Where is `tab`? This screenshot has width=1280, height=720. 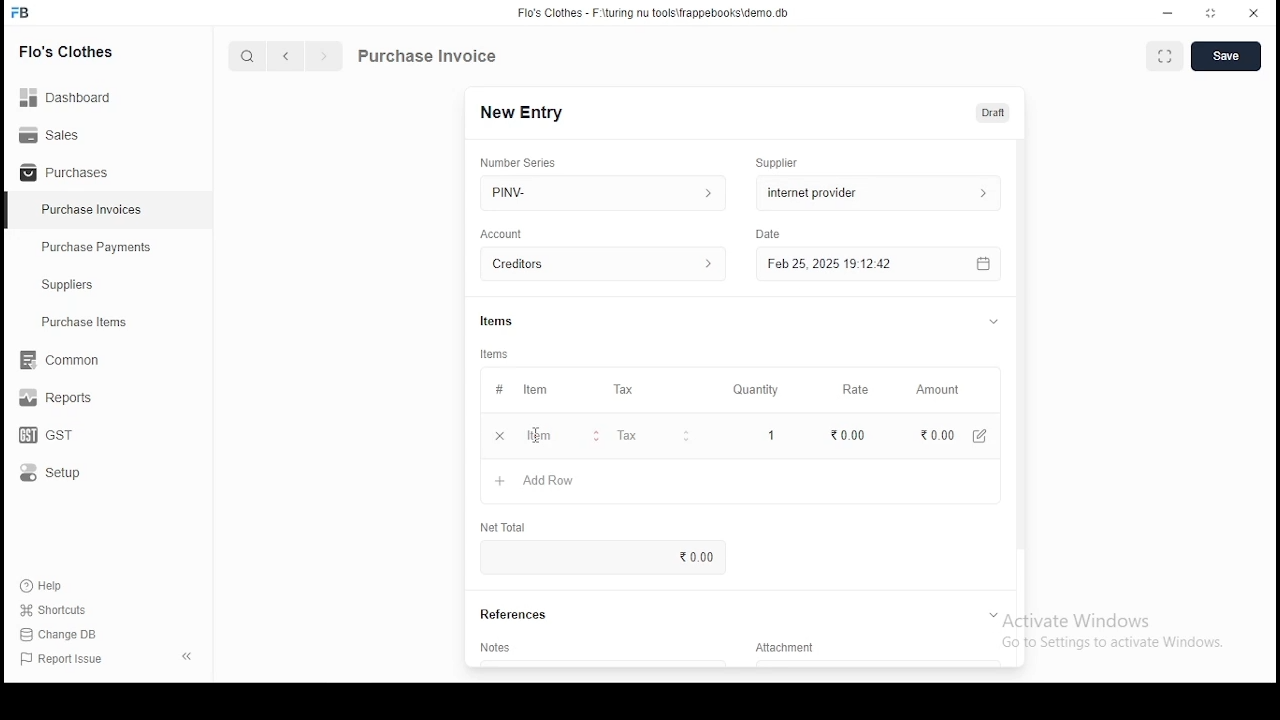
tab is located at coordinates (997, 616).